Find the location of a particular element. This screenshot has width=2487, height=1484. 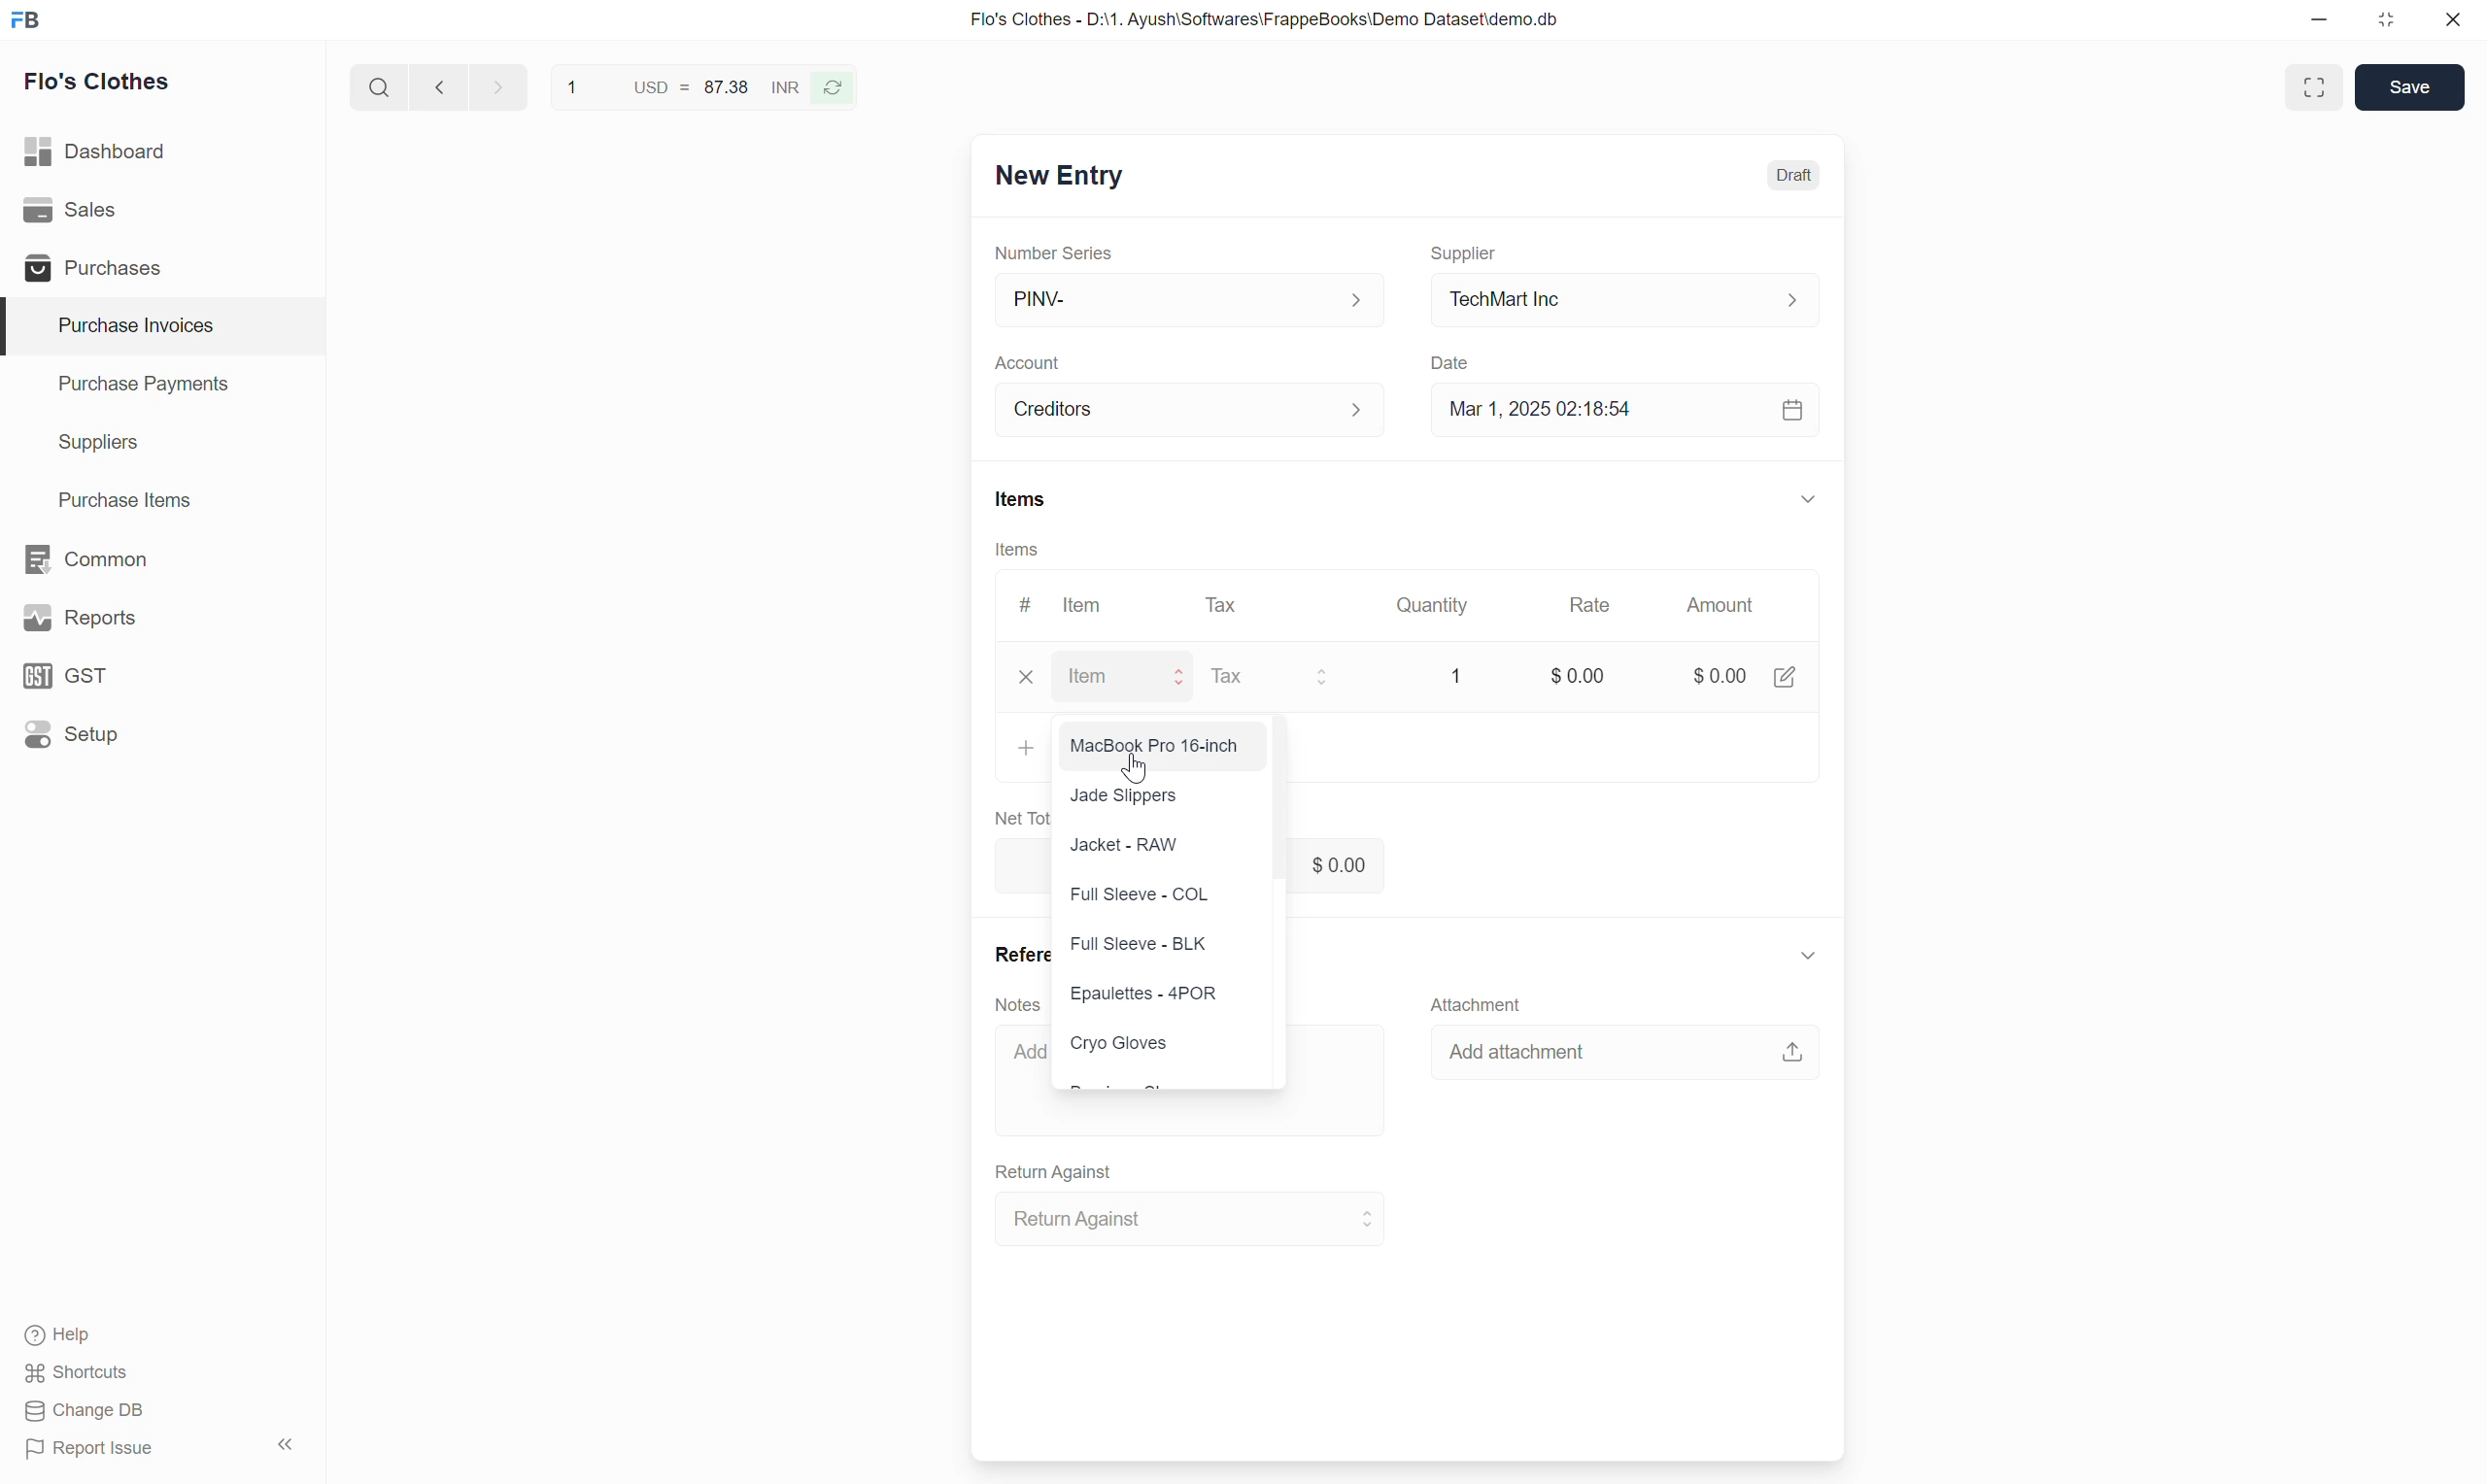

Change dimension is located at coordinates (2386, 20).